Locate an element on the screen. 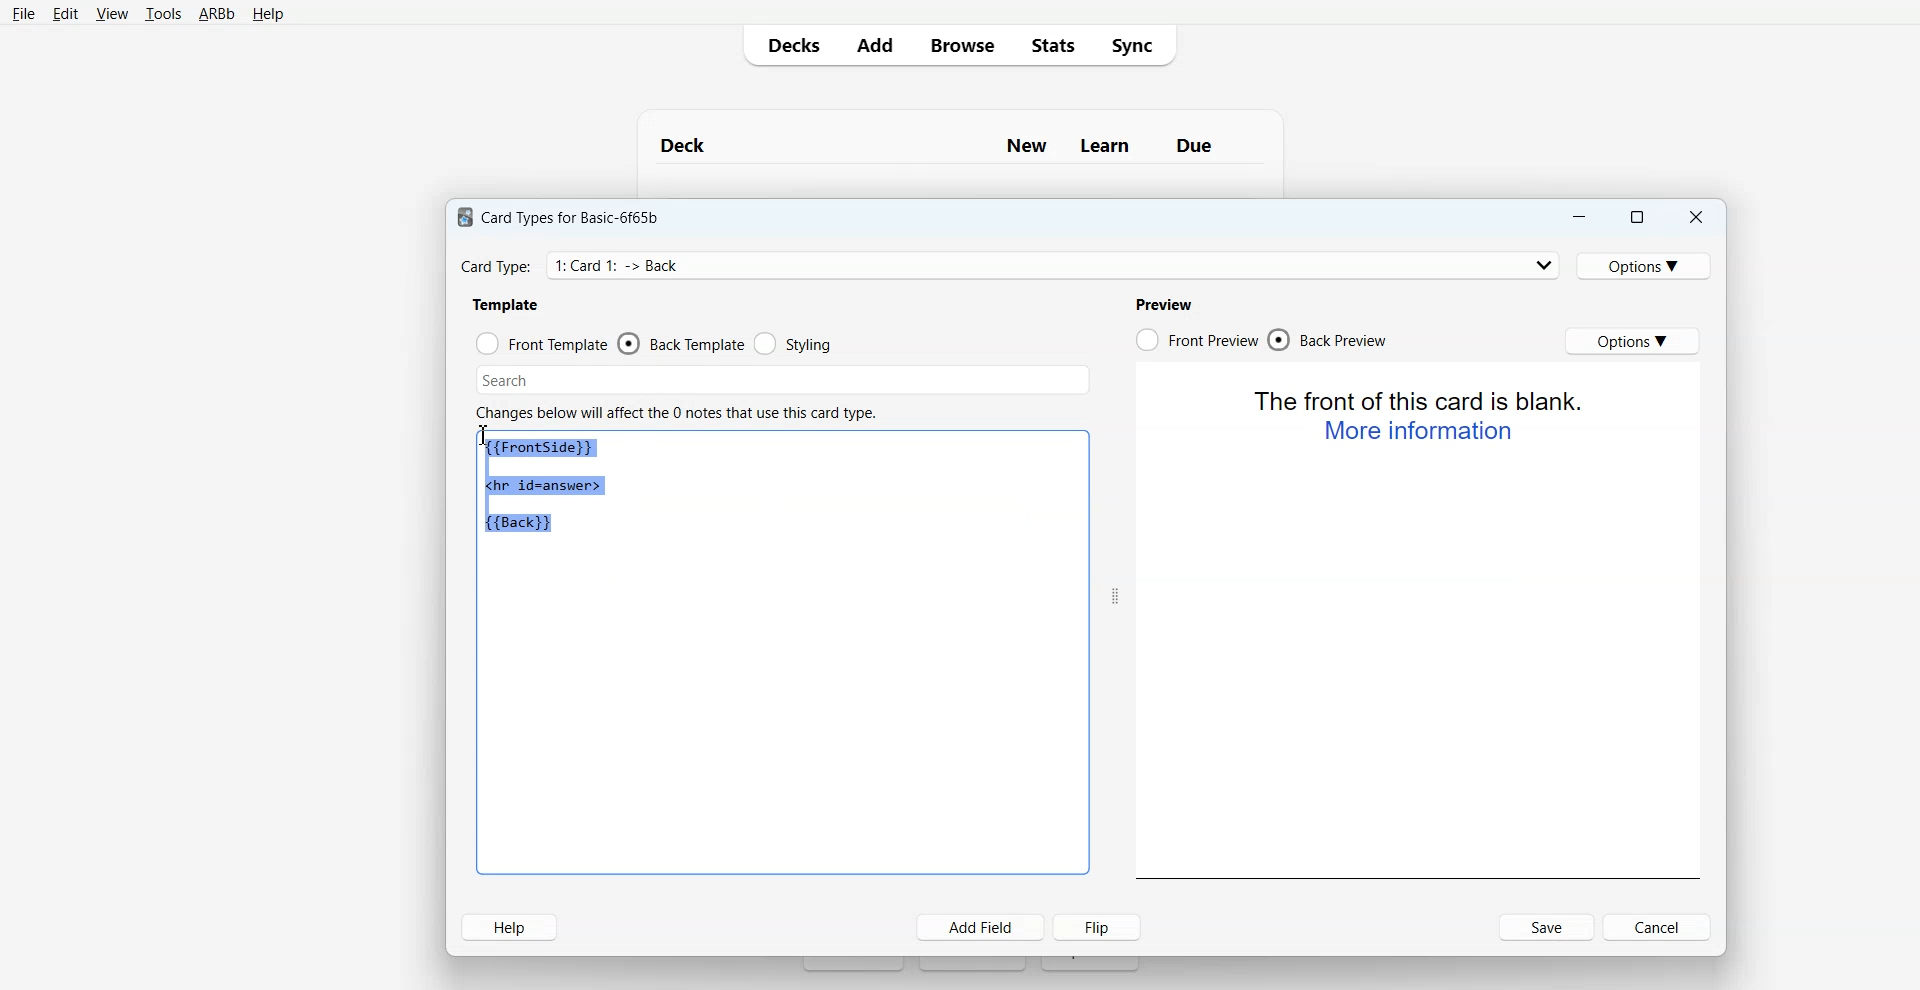 The image size is (1920, 990). File is located at coordinates (24, 14).